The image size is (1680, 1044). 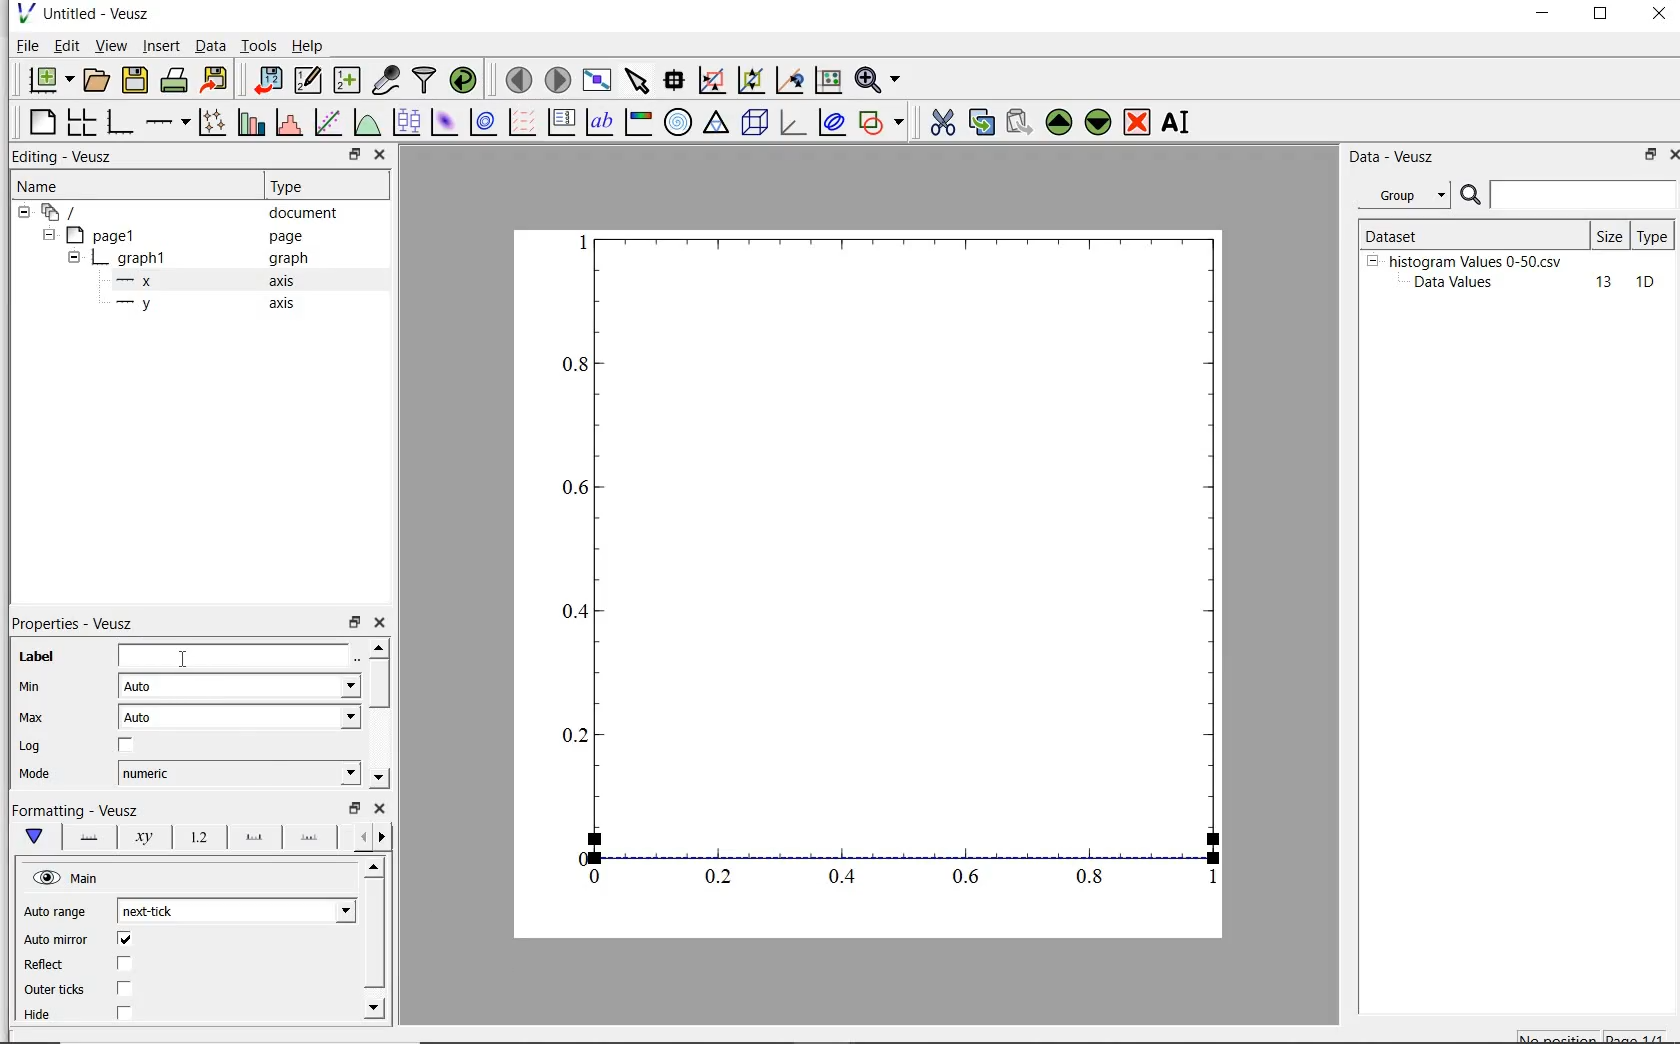 I want to click on Data Values, so click(x=1460, y=283).